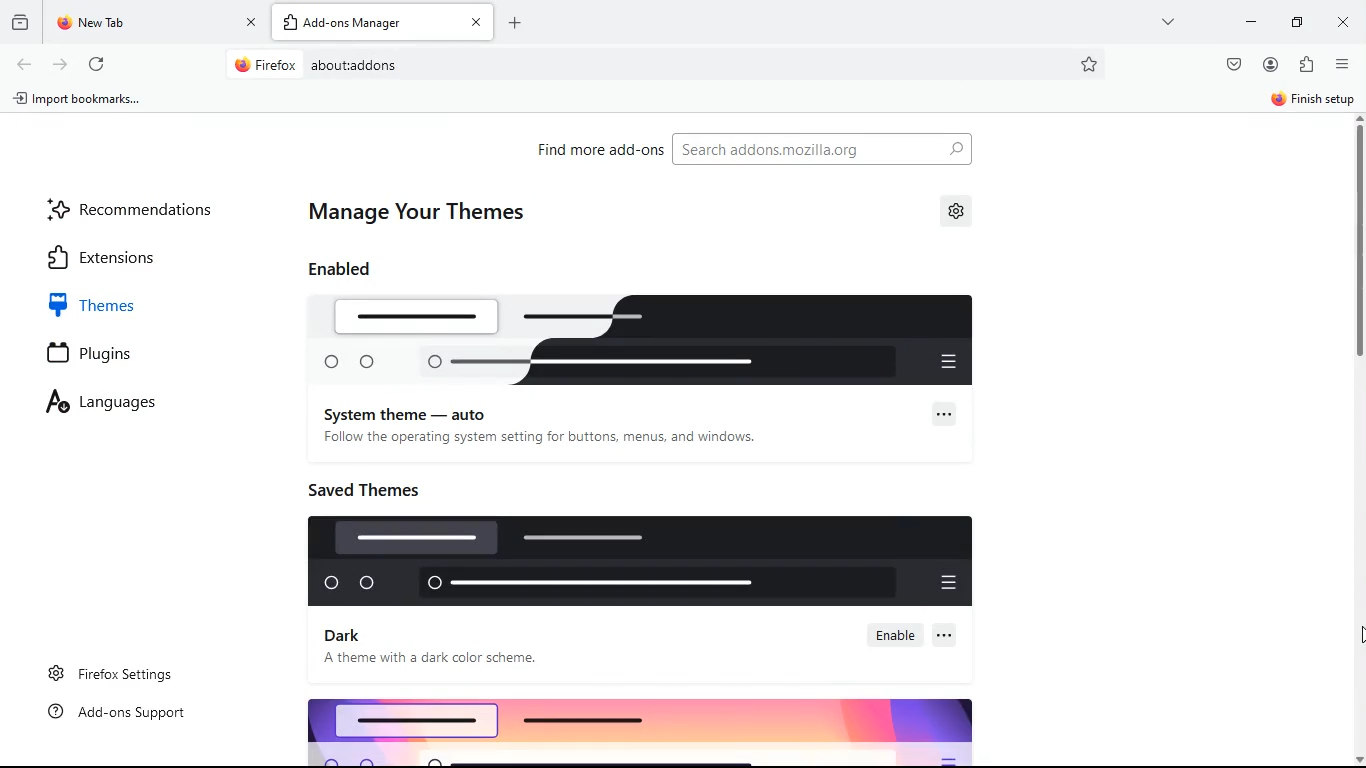  Describe the element at coordinates (26, 64) in the screenshot. I see `back` at that location.